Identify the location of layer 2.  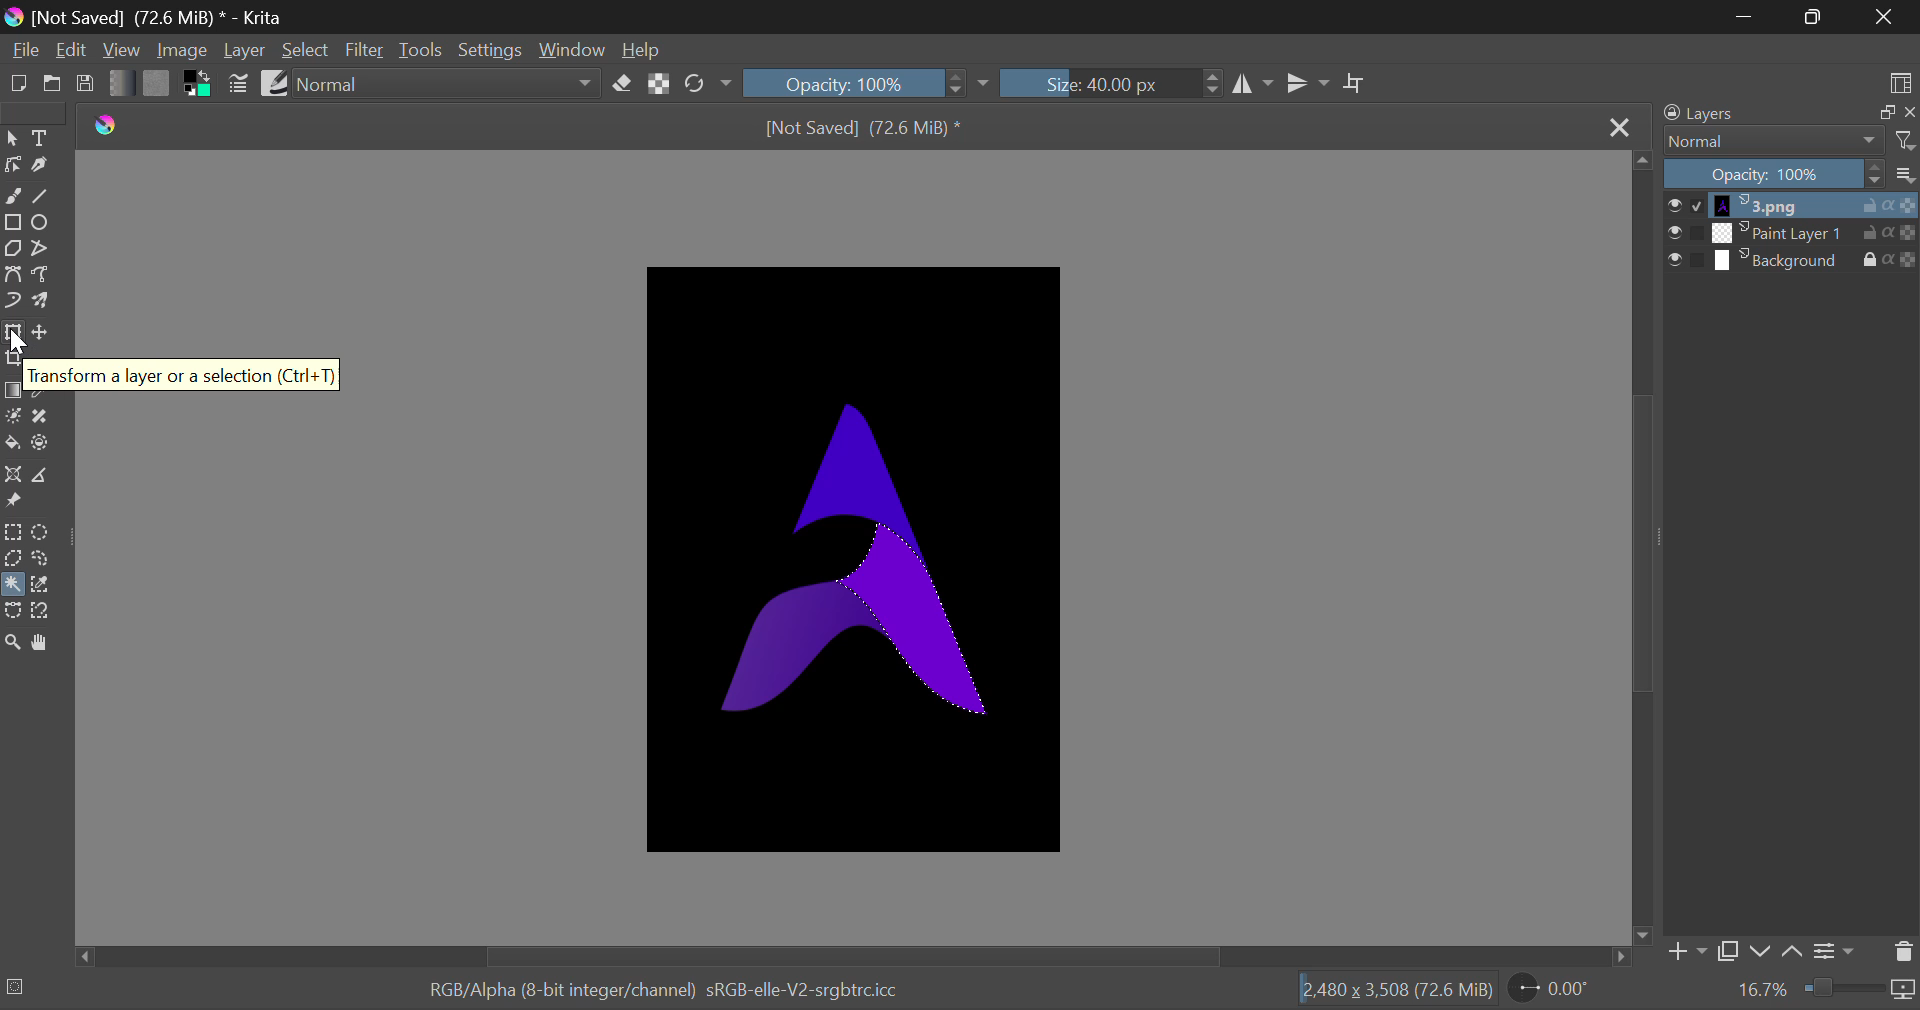
(1780, 232).